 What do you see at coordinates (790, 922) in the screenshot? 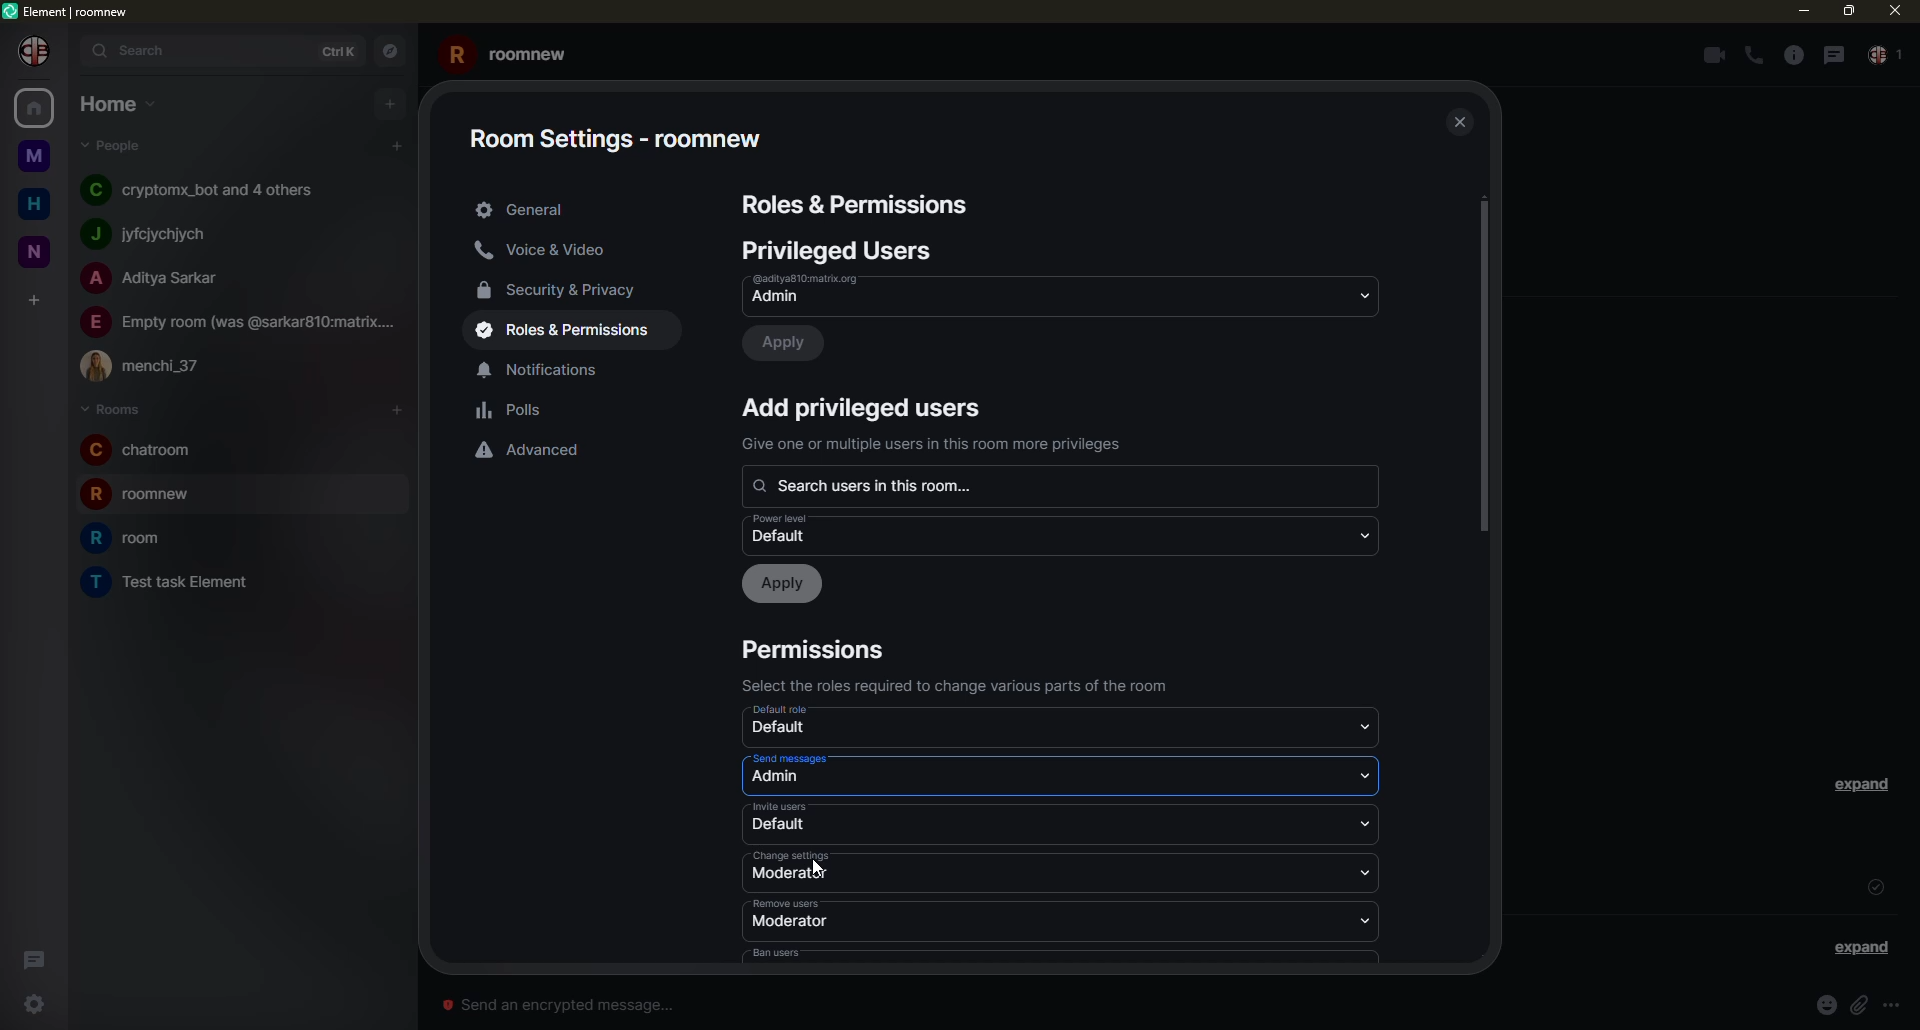
I see `moderator` at bounding box center [790, 922].